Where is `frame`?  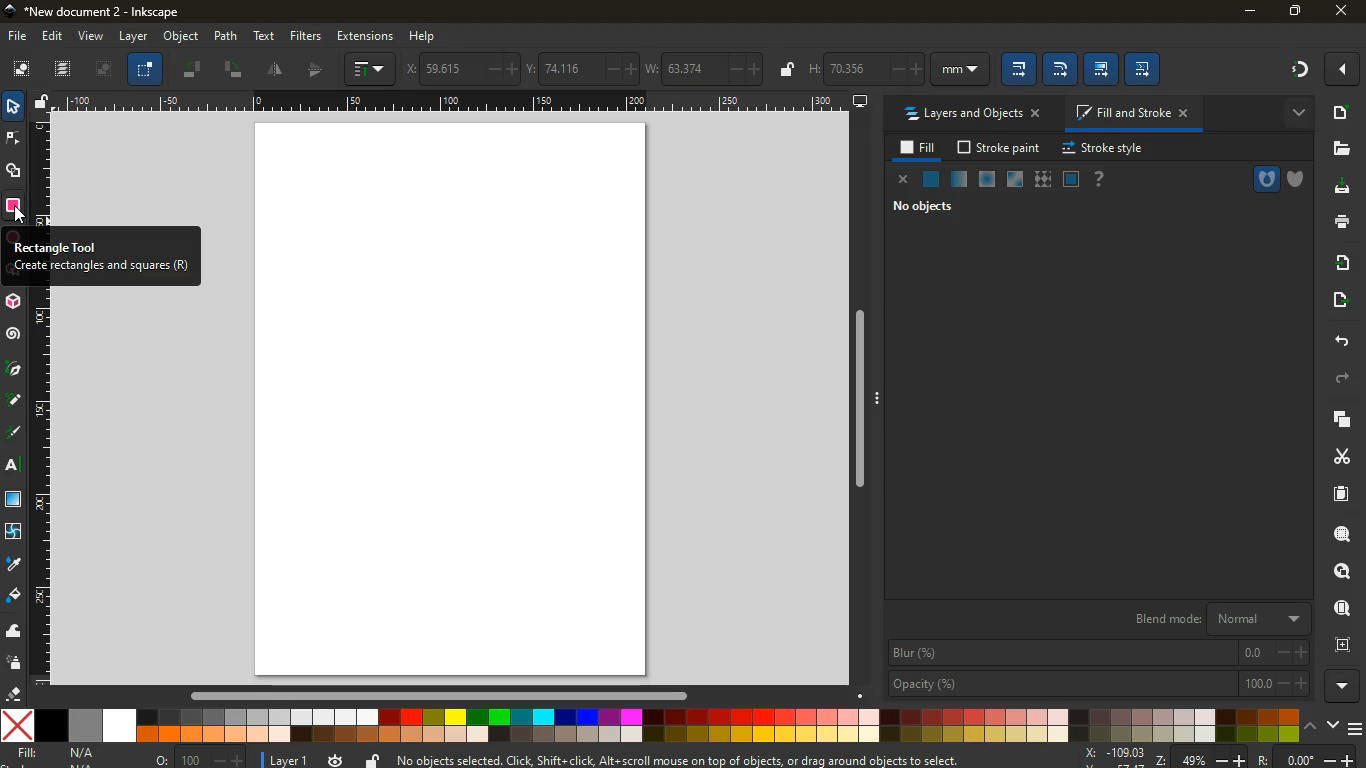
frame is located at coordinates (1344, 646).